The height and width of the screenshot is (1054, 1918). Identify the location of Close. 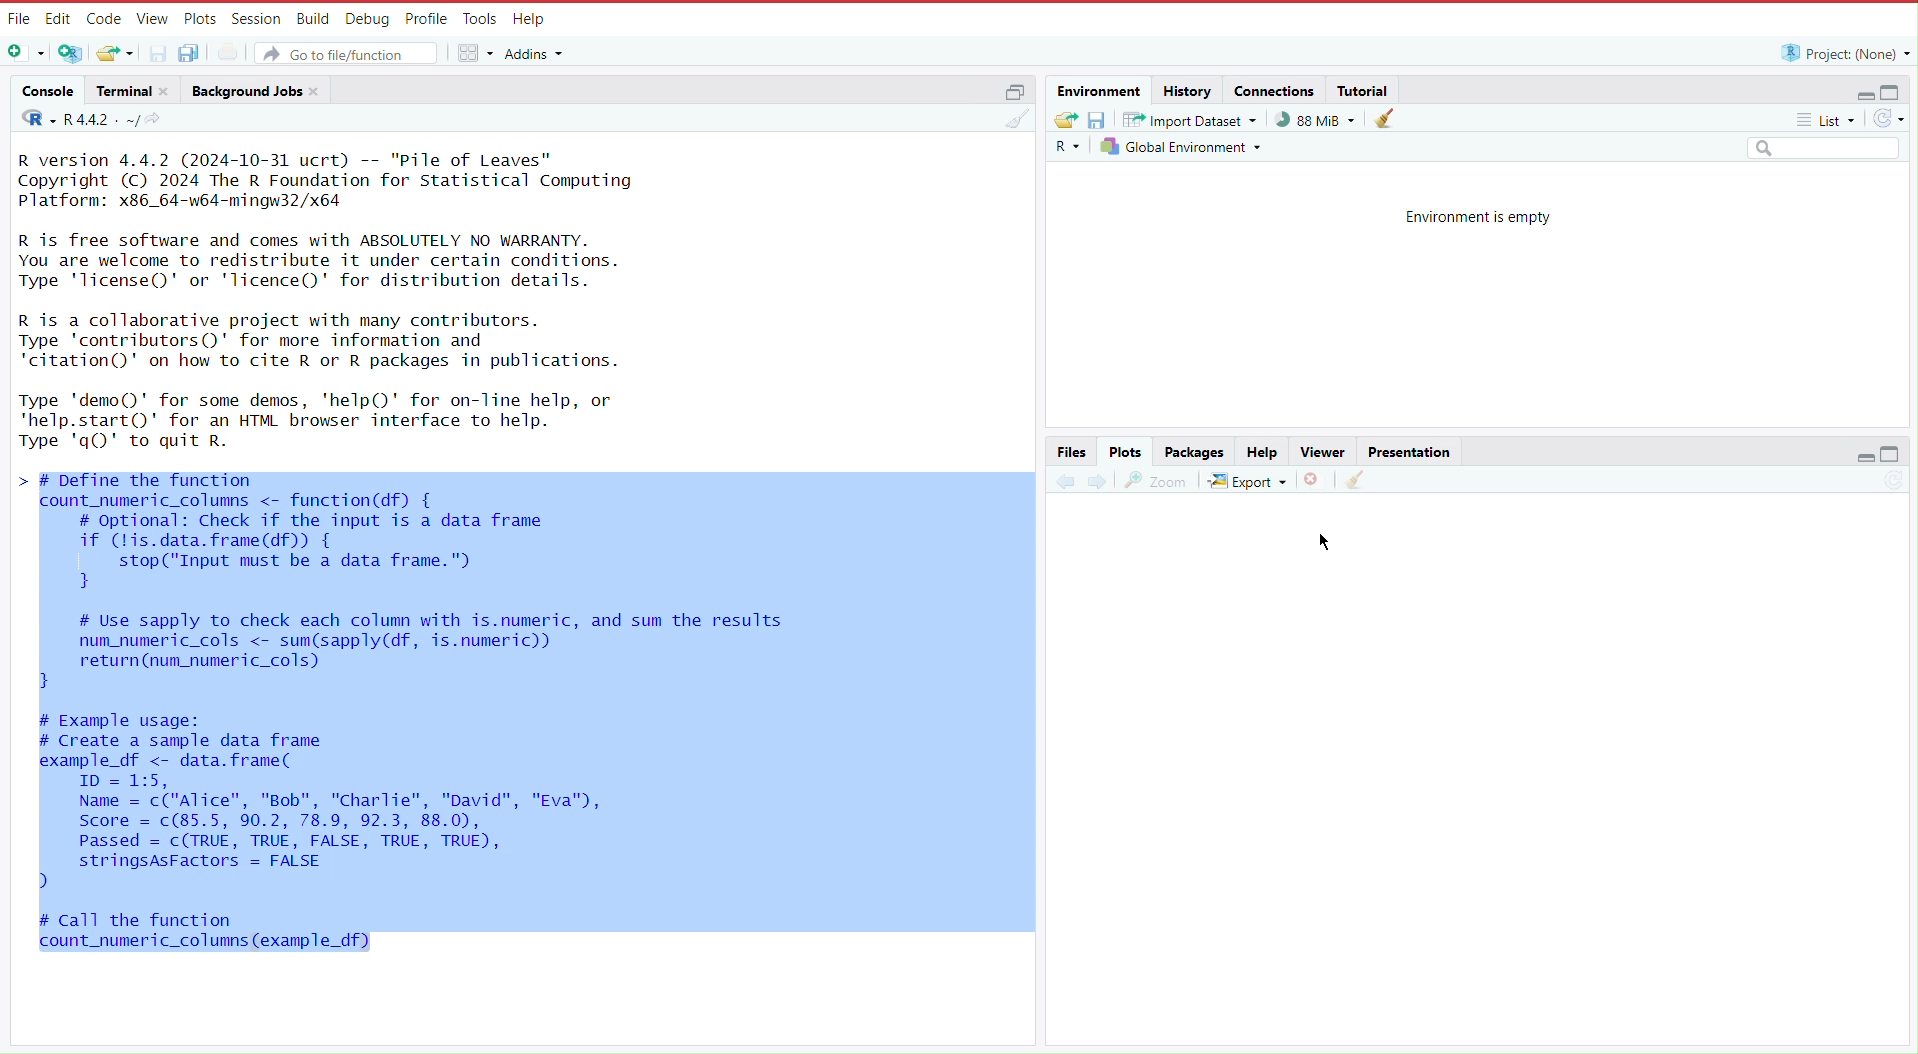
(1315, 478).